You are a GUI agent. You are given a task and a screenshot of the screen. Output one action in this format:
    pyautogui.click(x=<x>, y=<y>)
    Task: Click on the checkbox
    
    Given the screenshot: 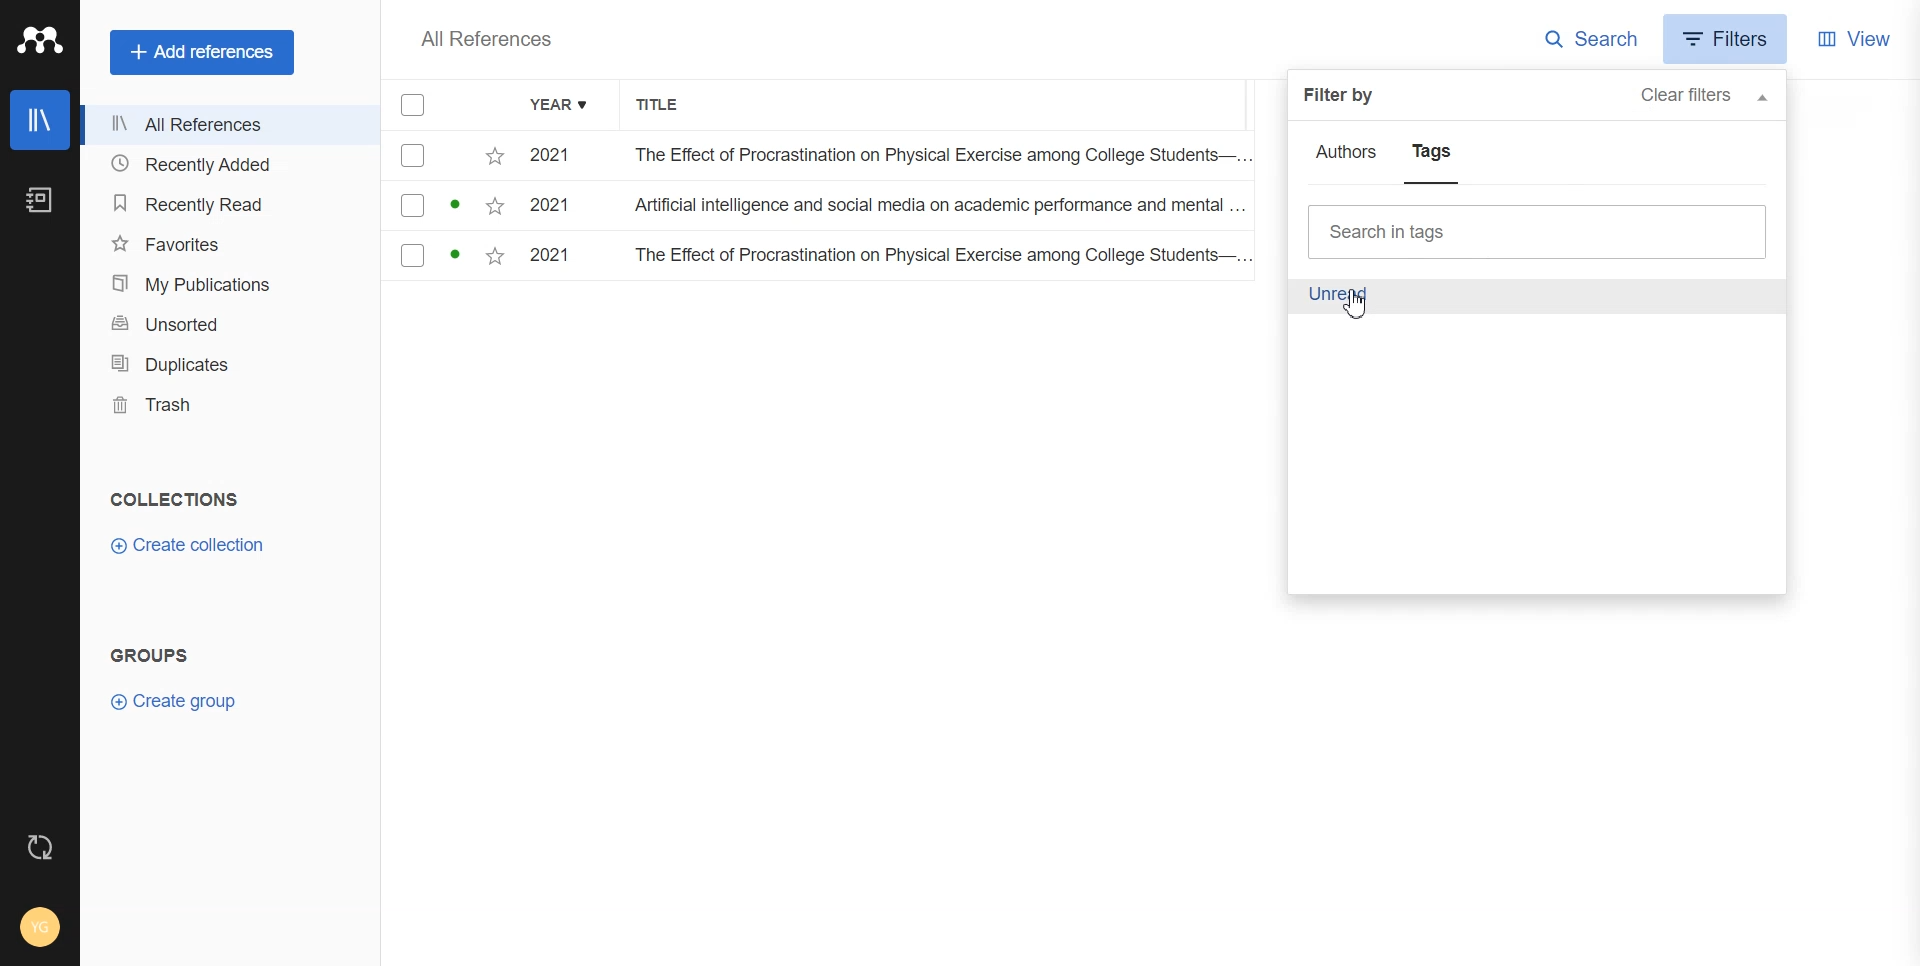 What is the action you would take?
    pyautogui.click(x=447, y=156)
    